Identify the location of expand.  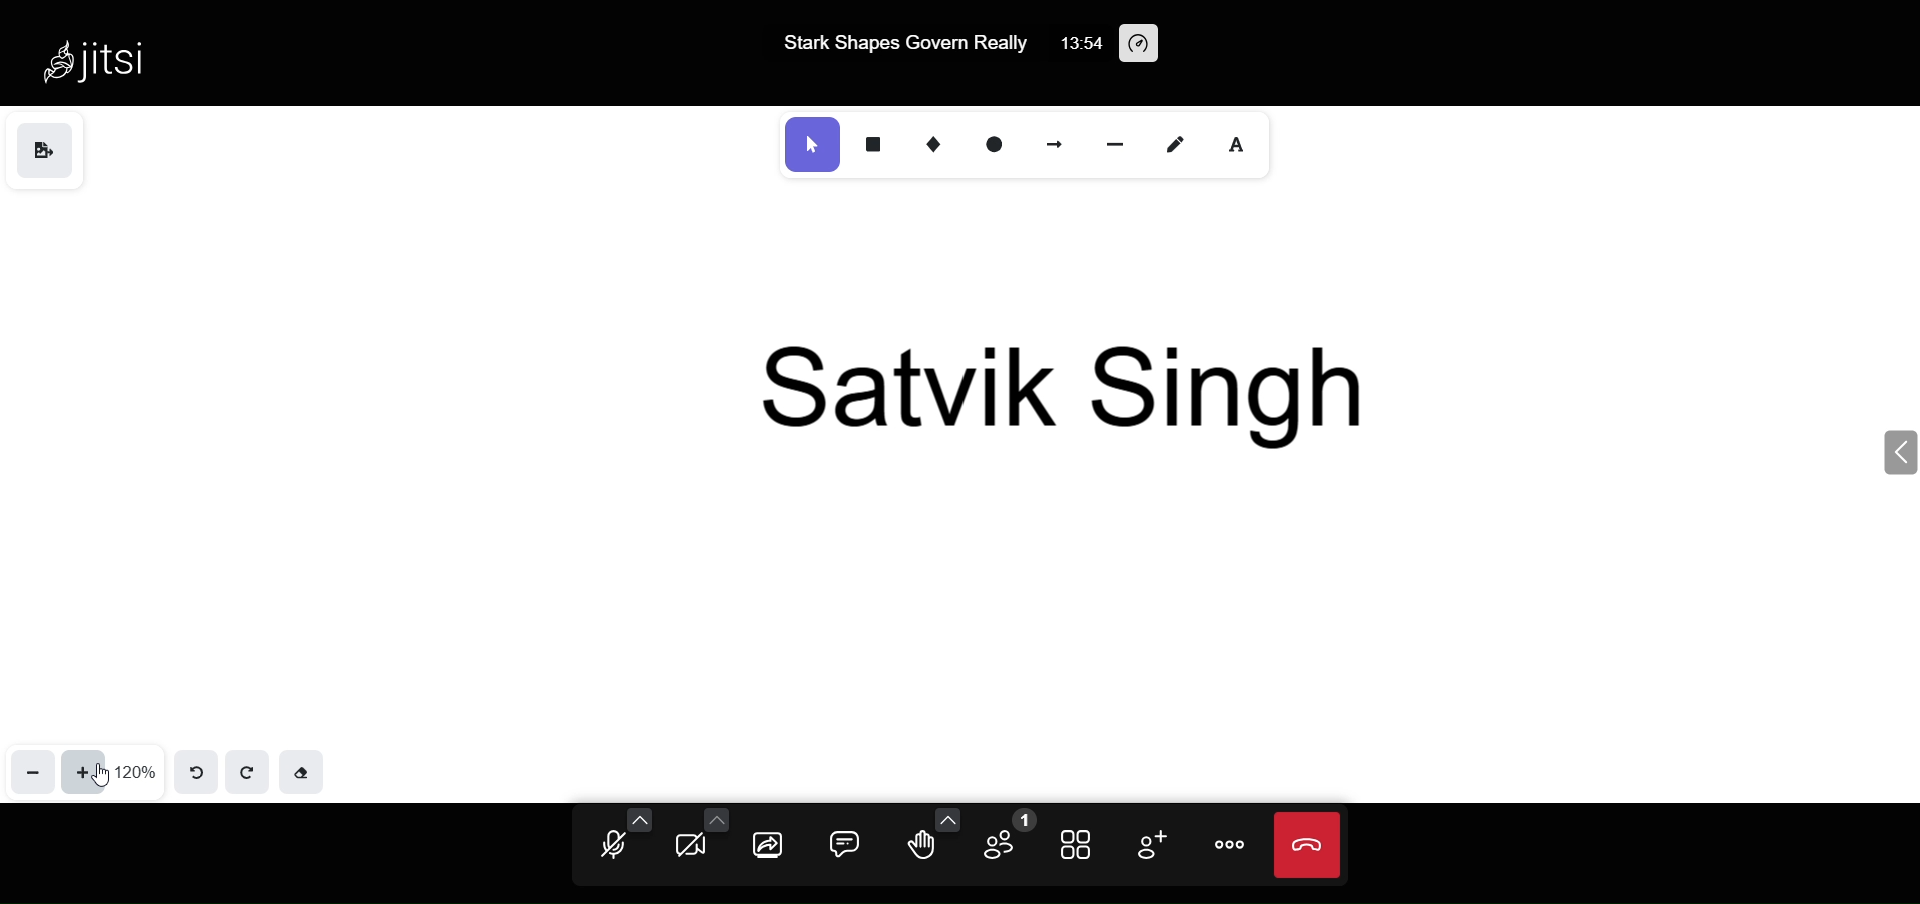
(1892, 452).